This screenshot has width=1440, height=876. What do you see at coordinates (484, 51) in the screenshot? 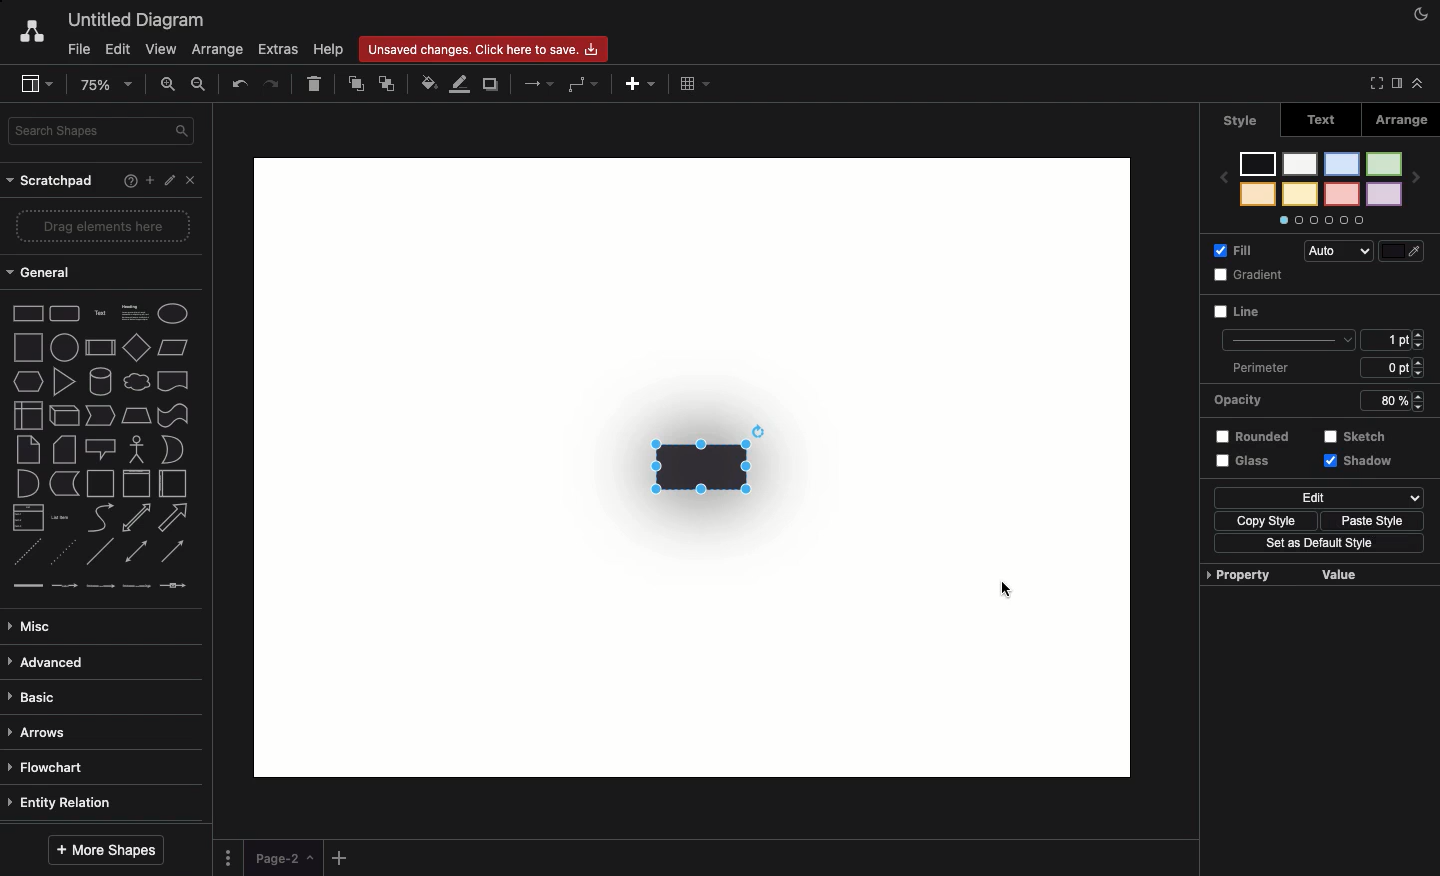
I see `Unsaved` at bounding box center [484, 51].